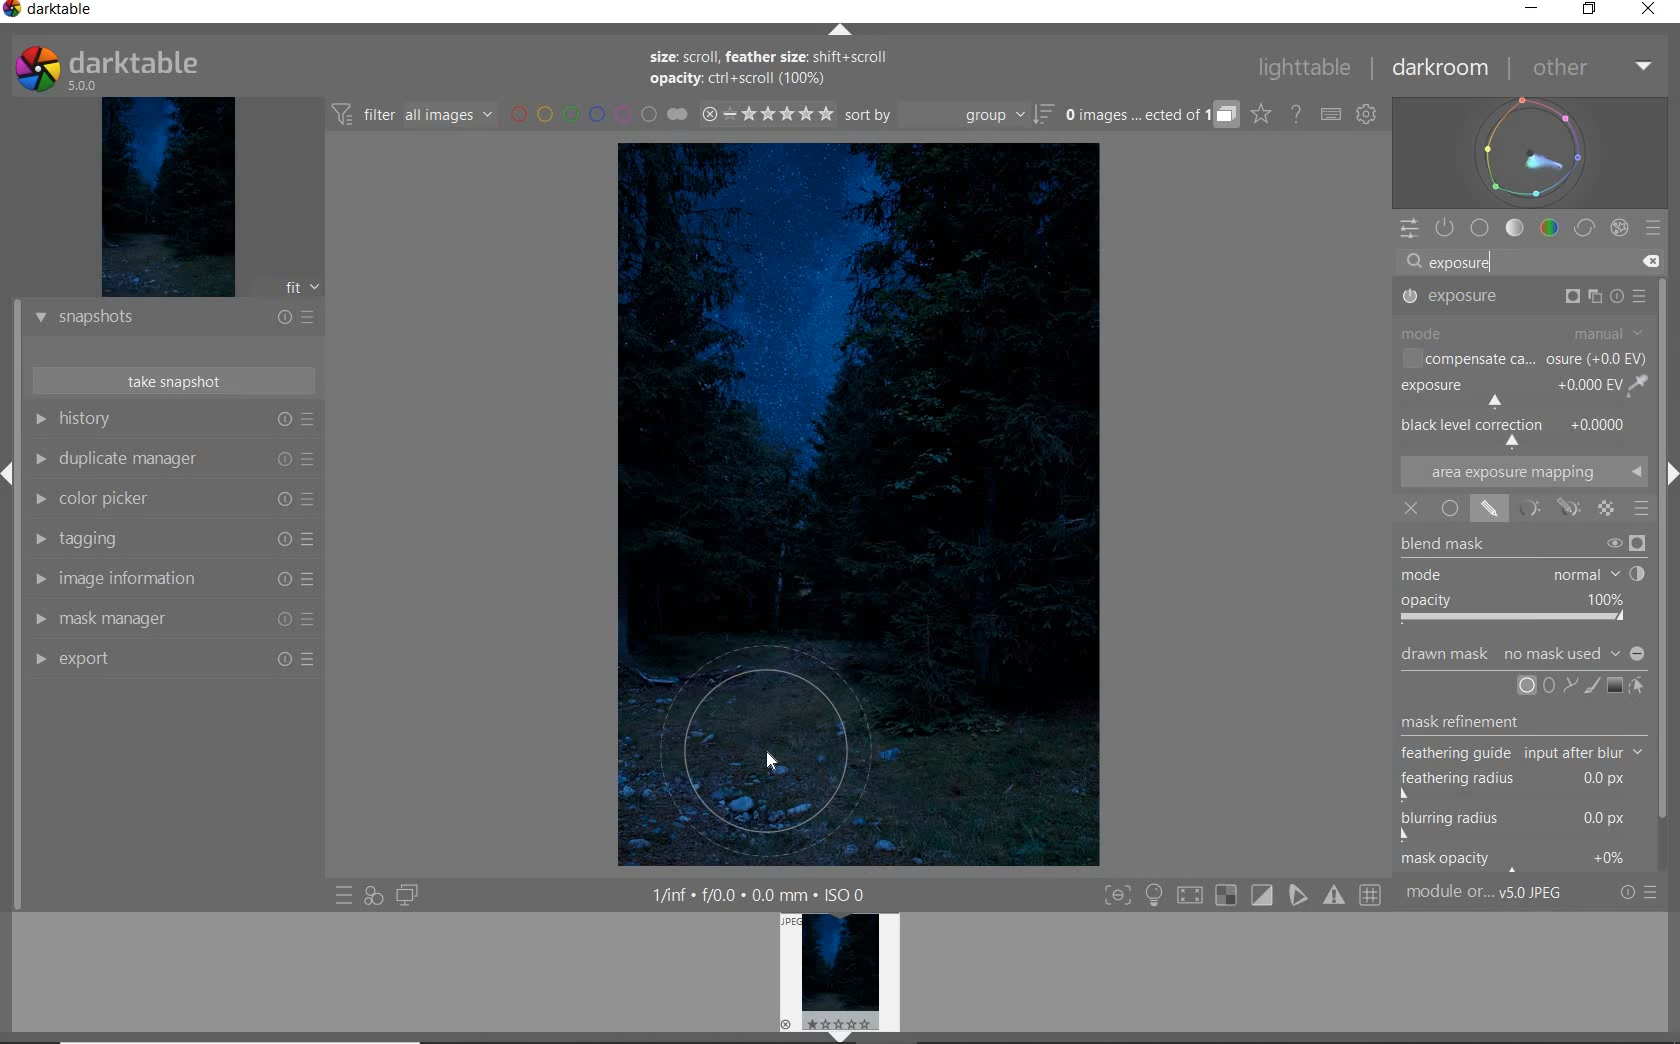 The image size is (1680, 1044). Describe the element at coordinates (372, 897) in the screenshot. I see `QUICK ACCESS FOR APPLYING ANY OF YOUR STYLES` at that location.